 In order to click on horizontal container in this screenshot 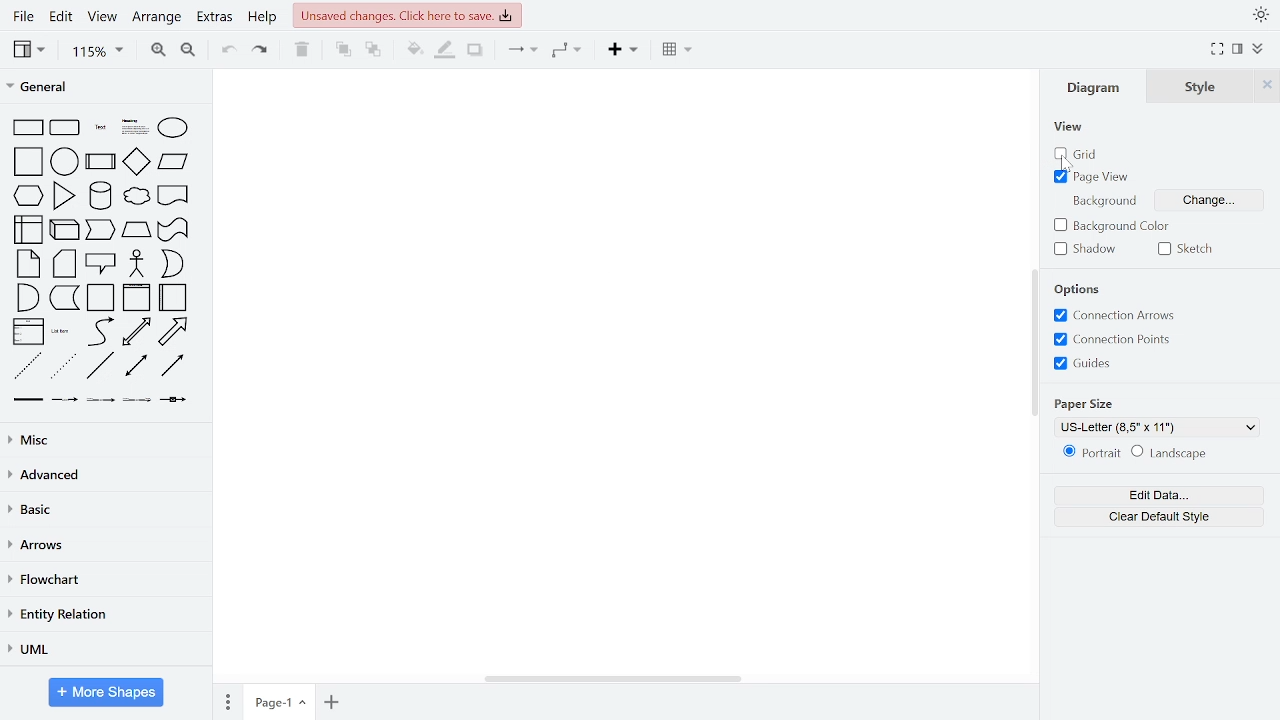, I will do `click(173, 298)`.